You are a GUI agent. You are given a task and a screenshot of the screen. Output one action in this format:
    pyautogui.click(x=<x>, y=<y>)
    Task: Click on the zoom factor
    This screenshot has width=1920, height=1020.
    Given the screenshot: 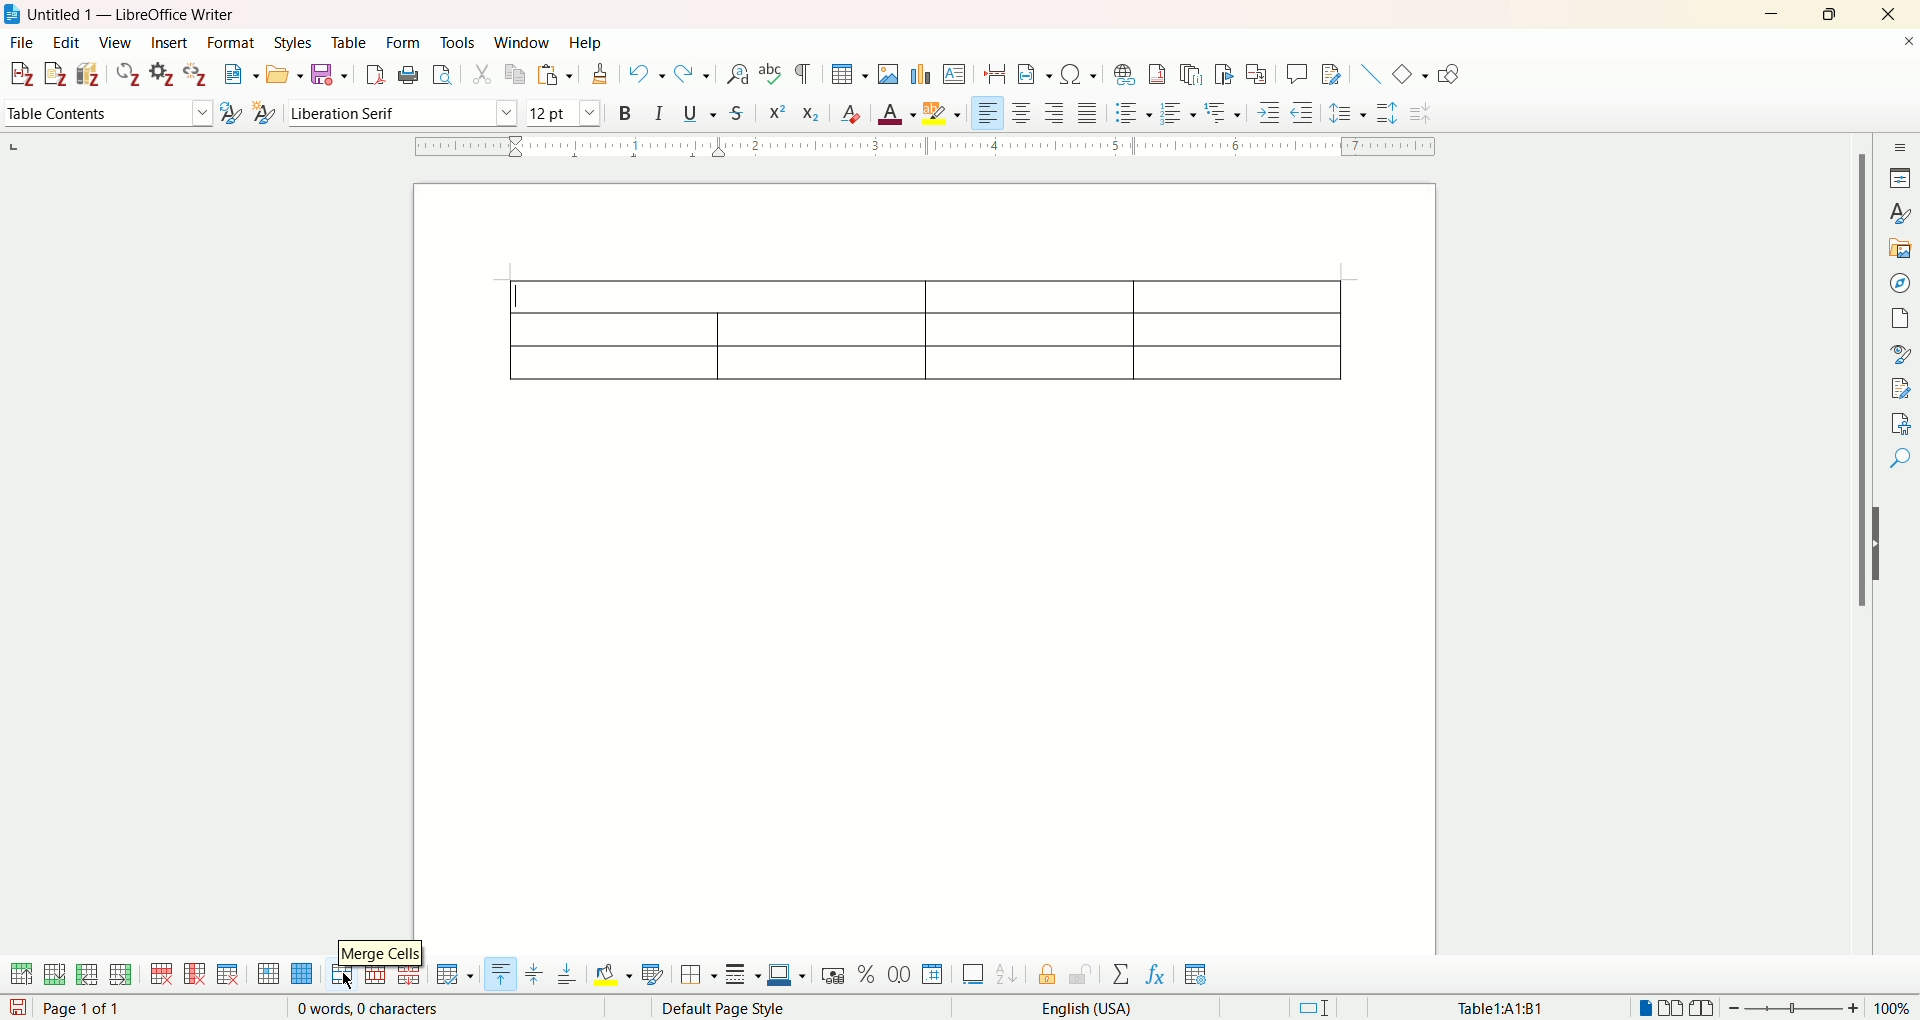 What is the action you would take?
    pyautogui.click(x=1819, y=1008)
    